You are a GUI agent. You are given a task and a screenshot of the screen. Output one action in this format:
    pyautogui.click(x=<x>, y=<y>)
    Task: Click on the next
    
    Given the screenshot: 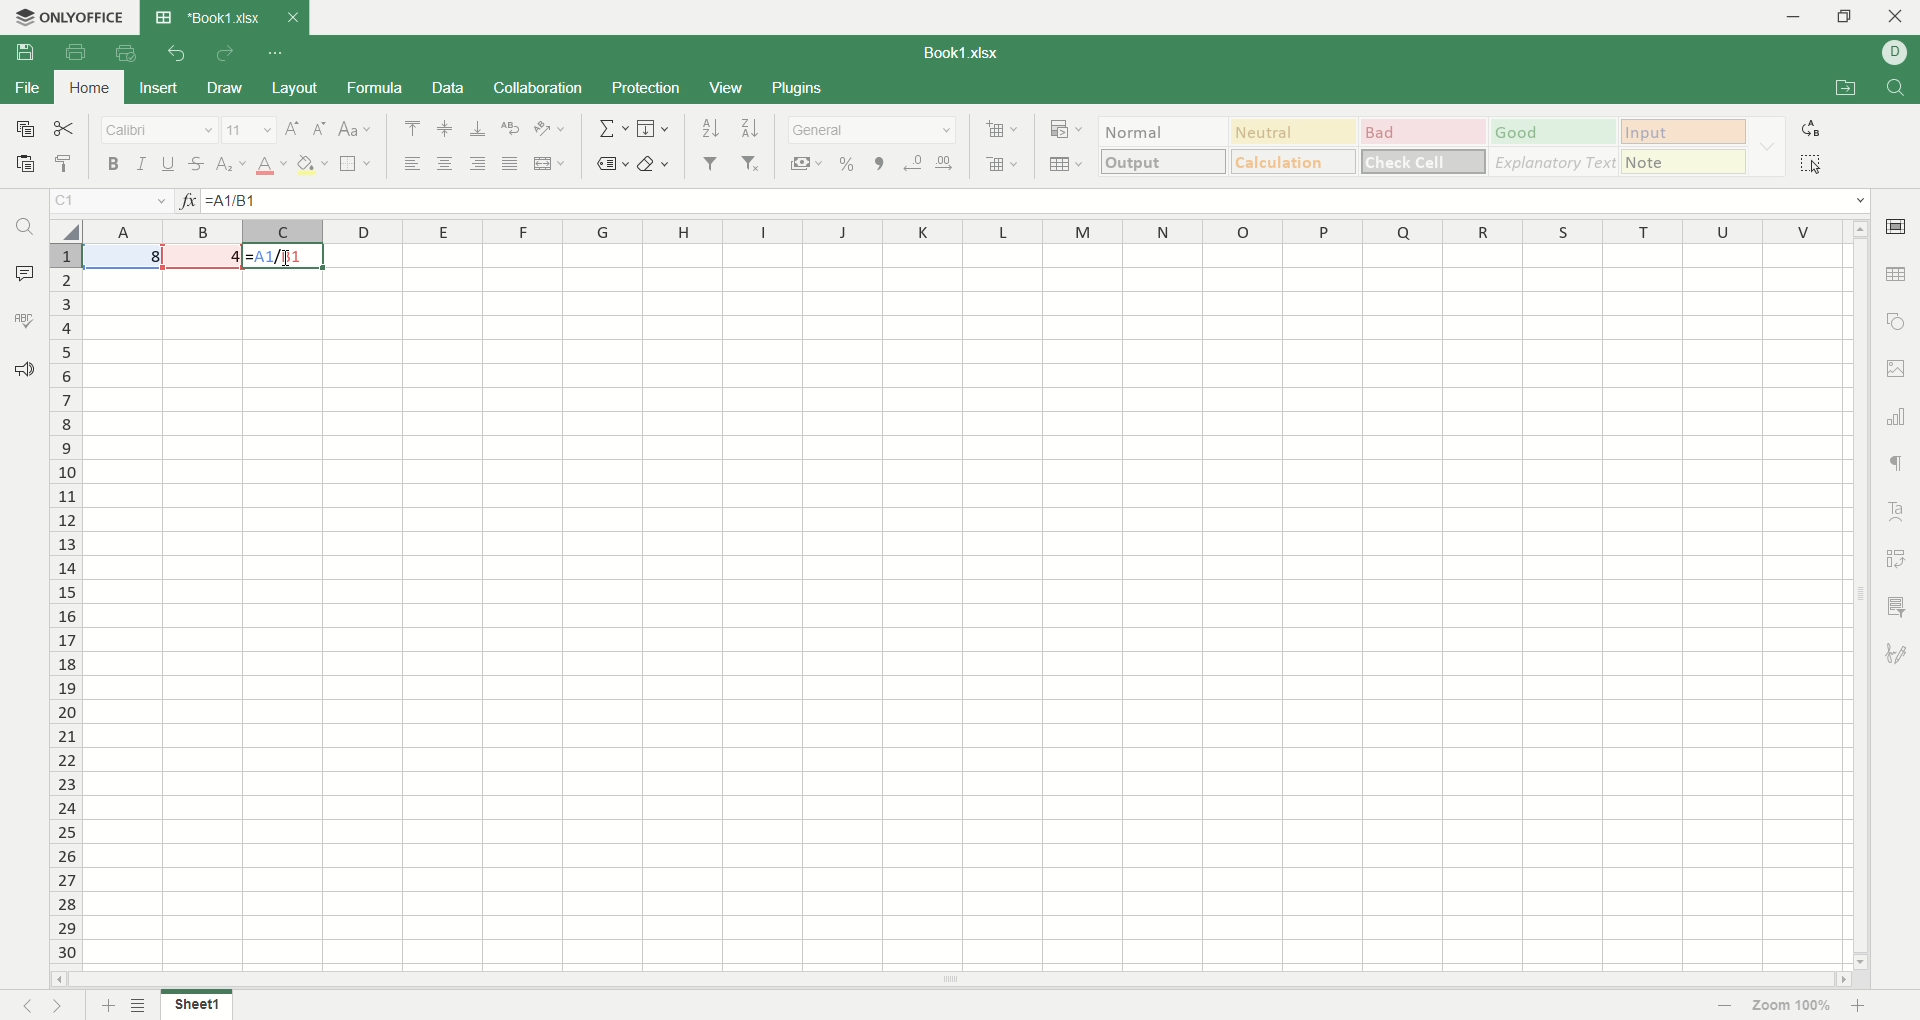 What is the action you would take?
    pyautogui.click(x=56, y=1004)
    